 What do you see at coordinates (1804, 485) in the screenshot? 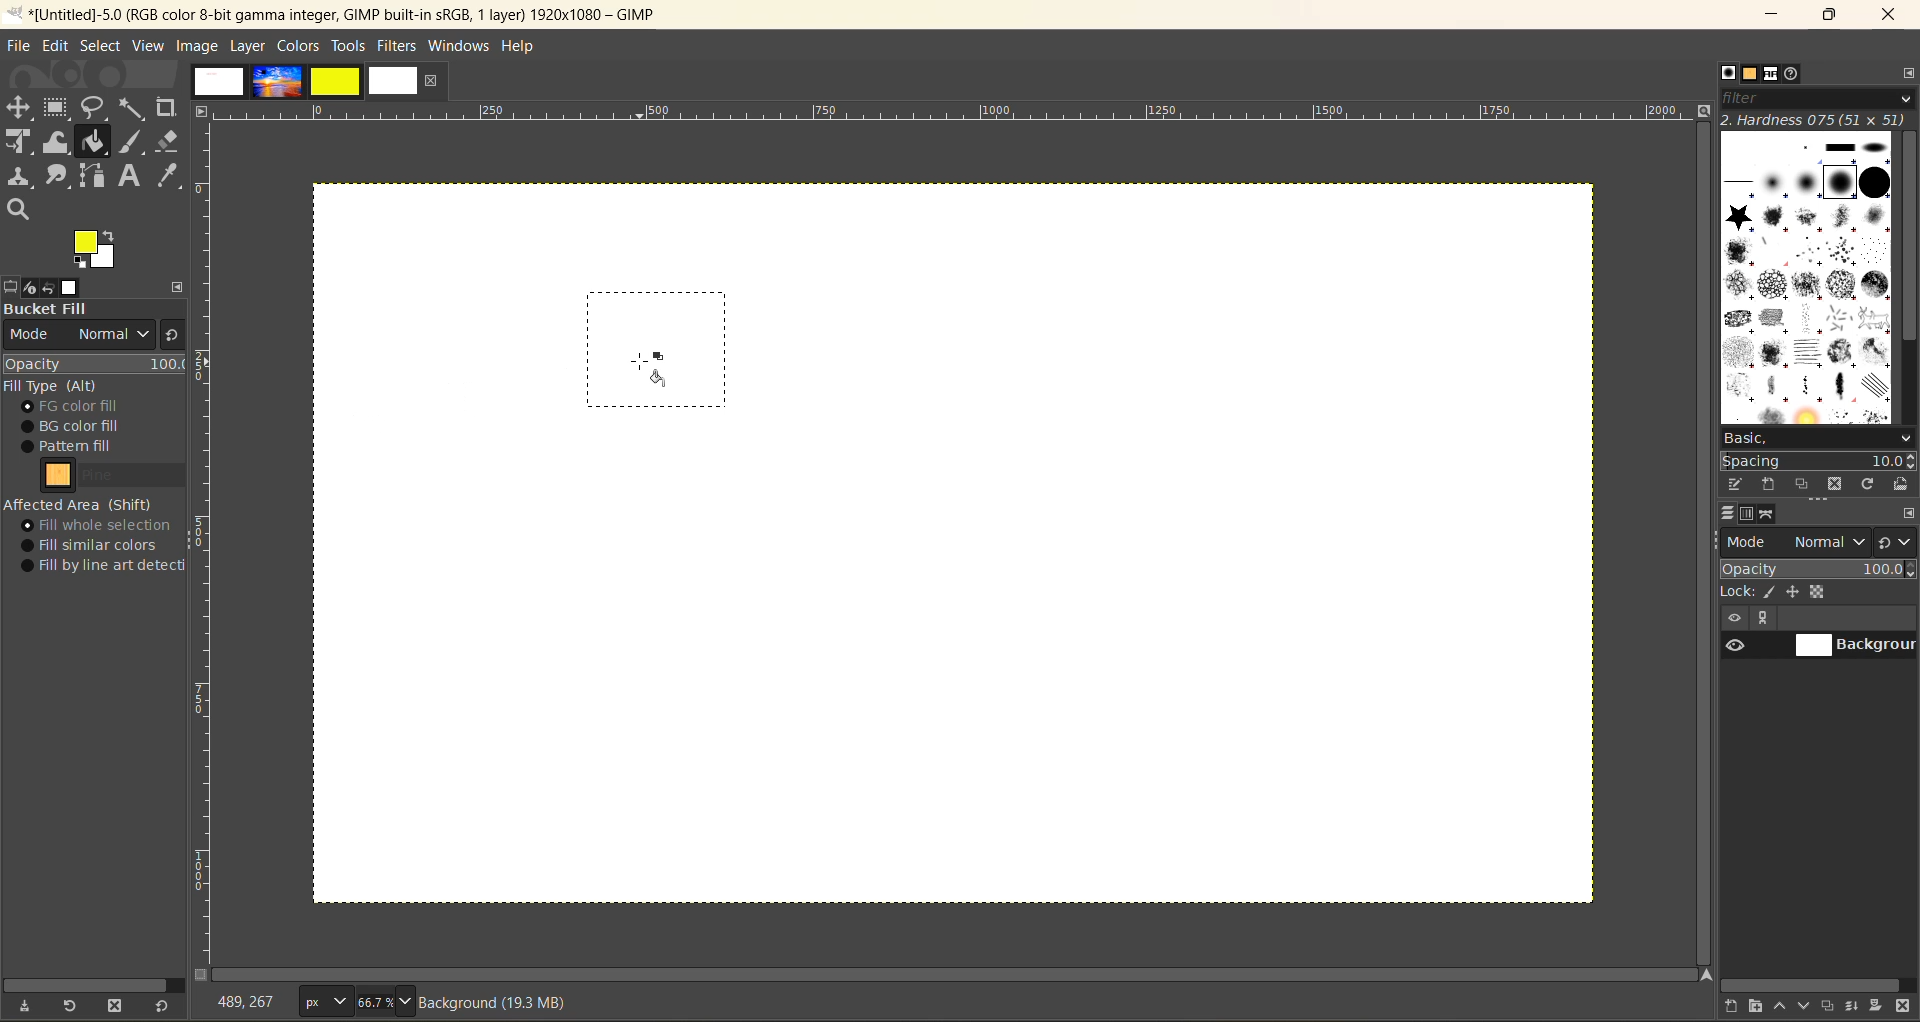
I see `duplicate this brush` at bounding box center [1804, 485].